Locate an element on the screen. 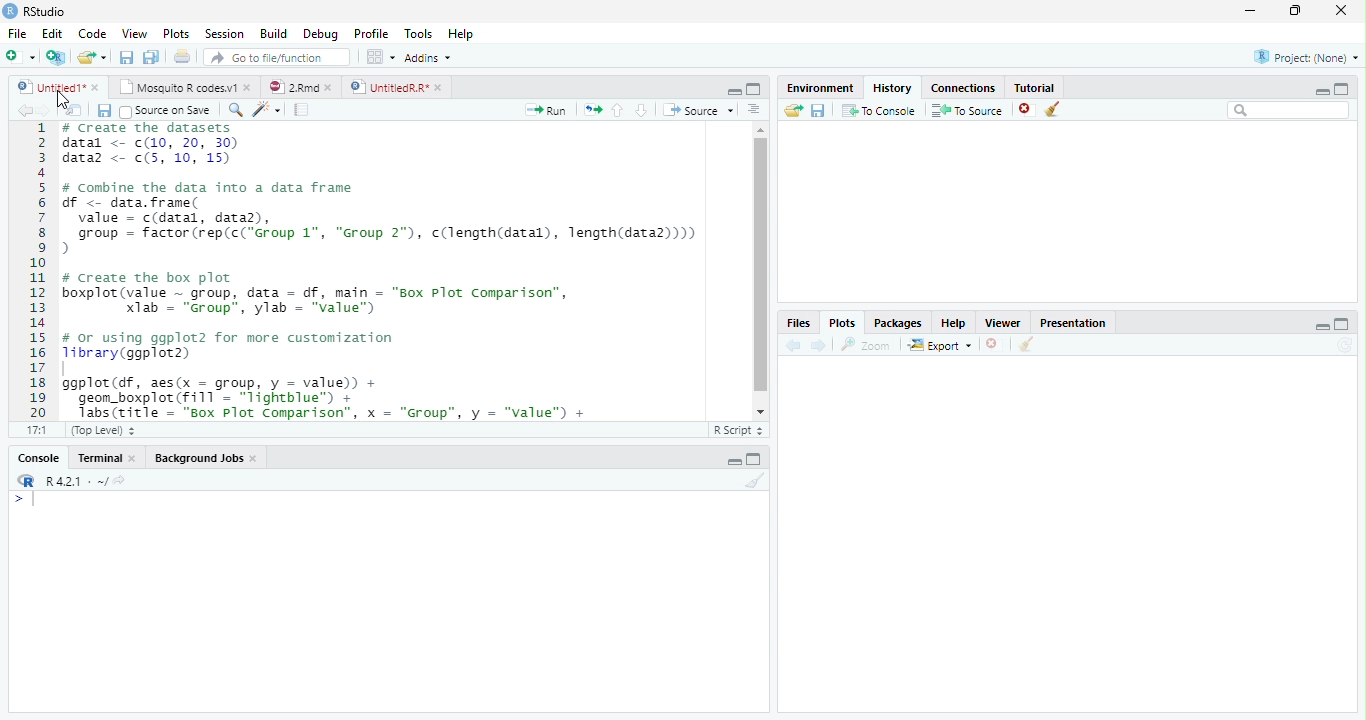 Image resolution: width=1366 pixels, height=720 pixels. Build is located at coordinates (272, 33).